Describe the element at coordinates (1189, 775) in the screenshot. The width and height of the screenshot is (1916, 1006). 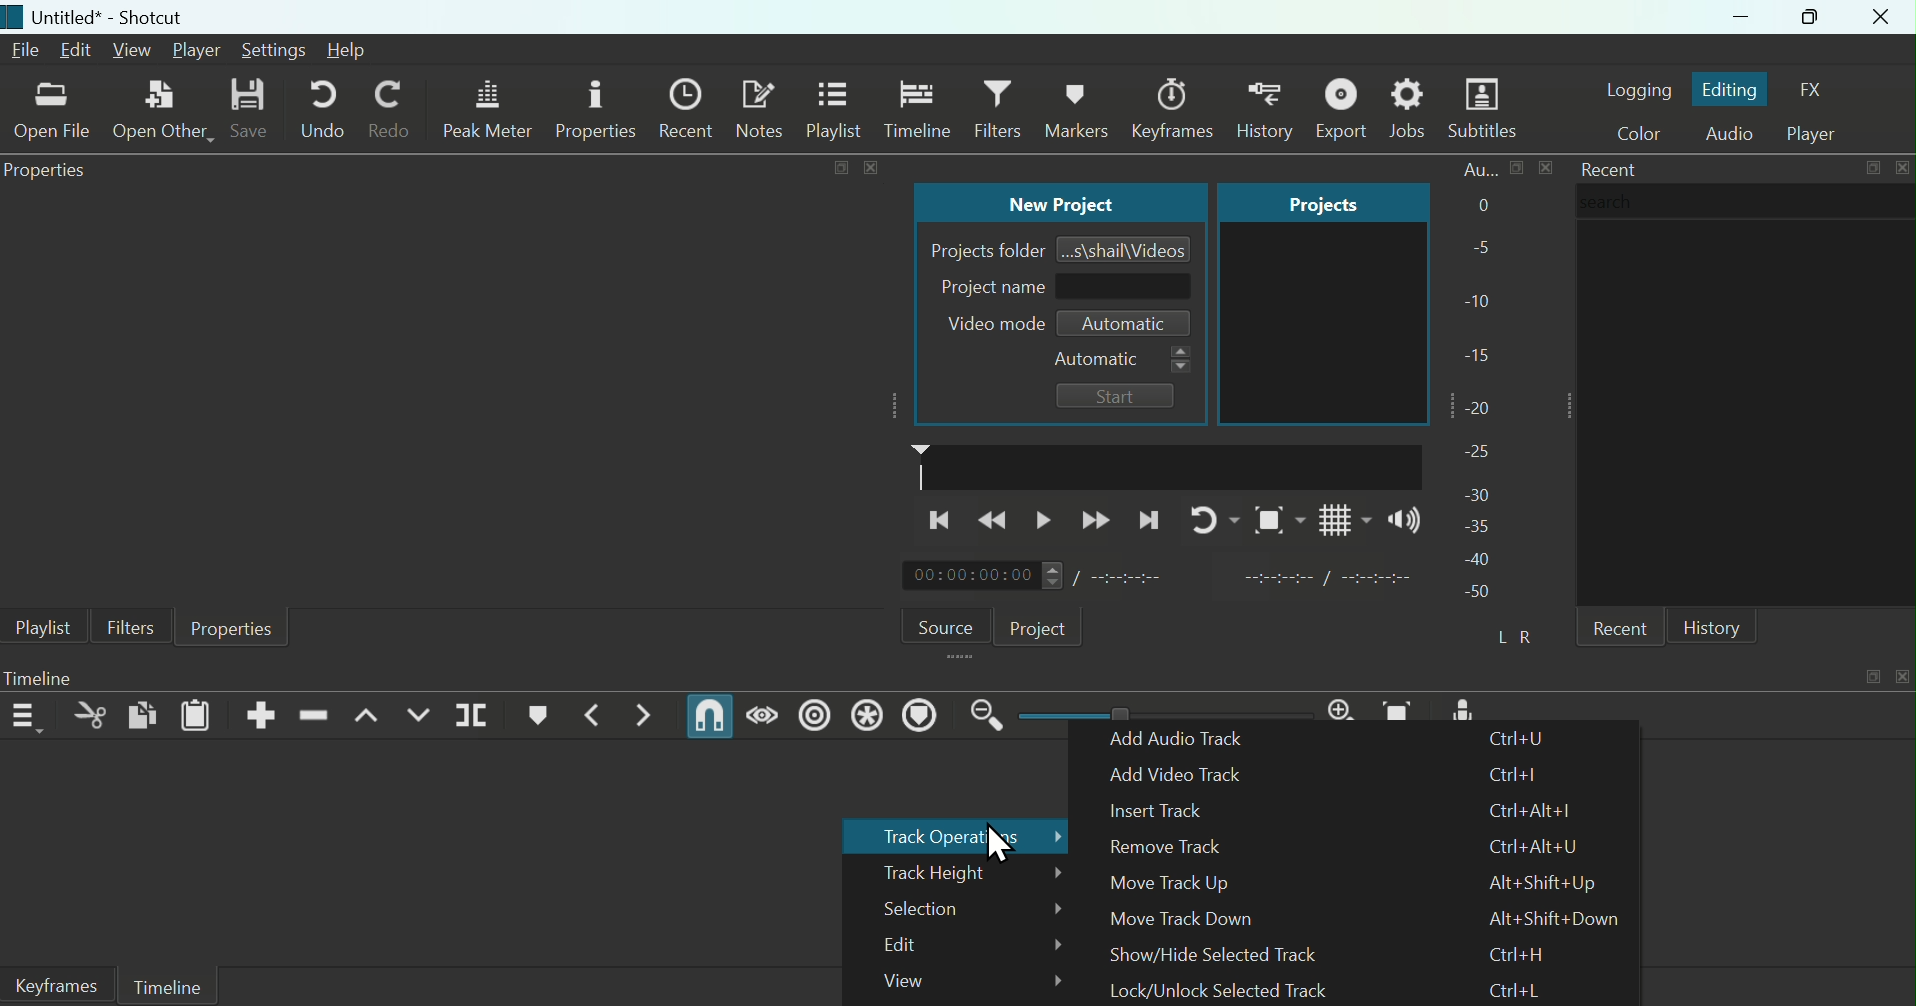
I see `Add Video Track` at that location.